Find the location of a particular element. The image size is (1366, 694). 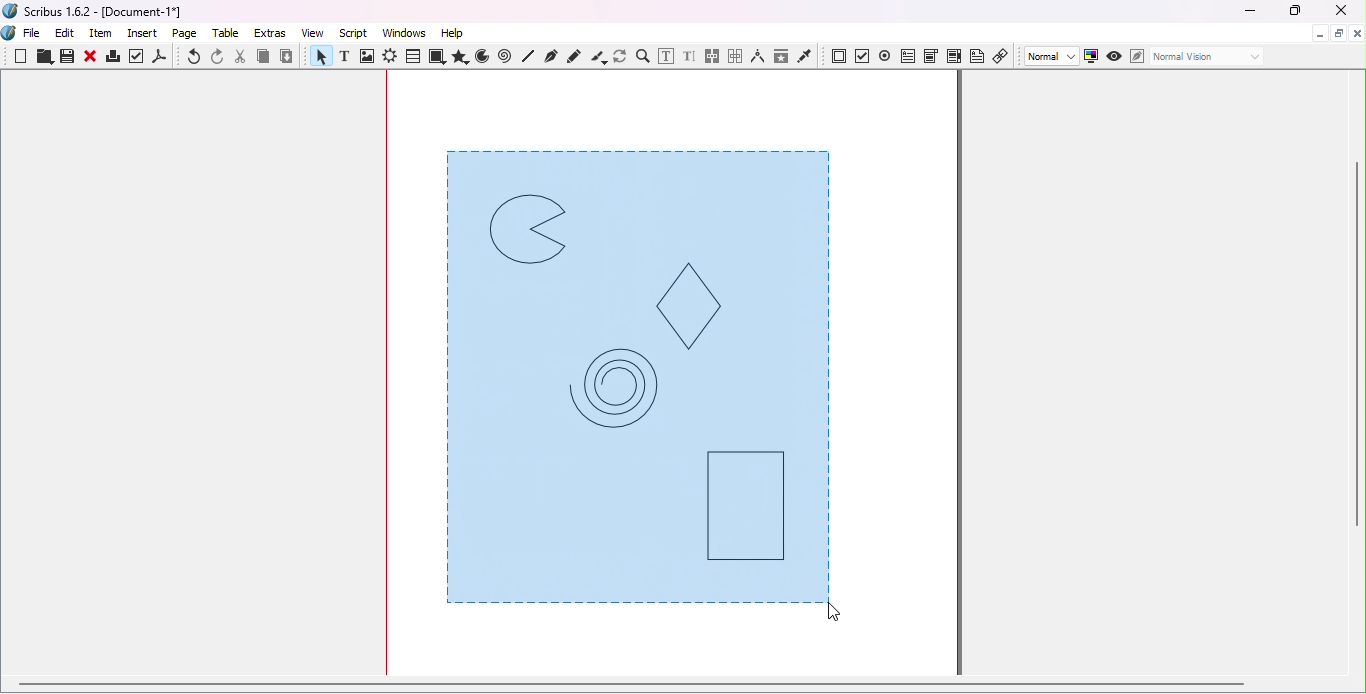

Calligraphic line is located at coordinates (598, 57).